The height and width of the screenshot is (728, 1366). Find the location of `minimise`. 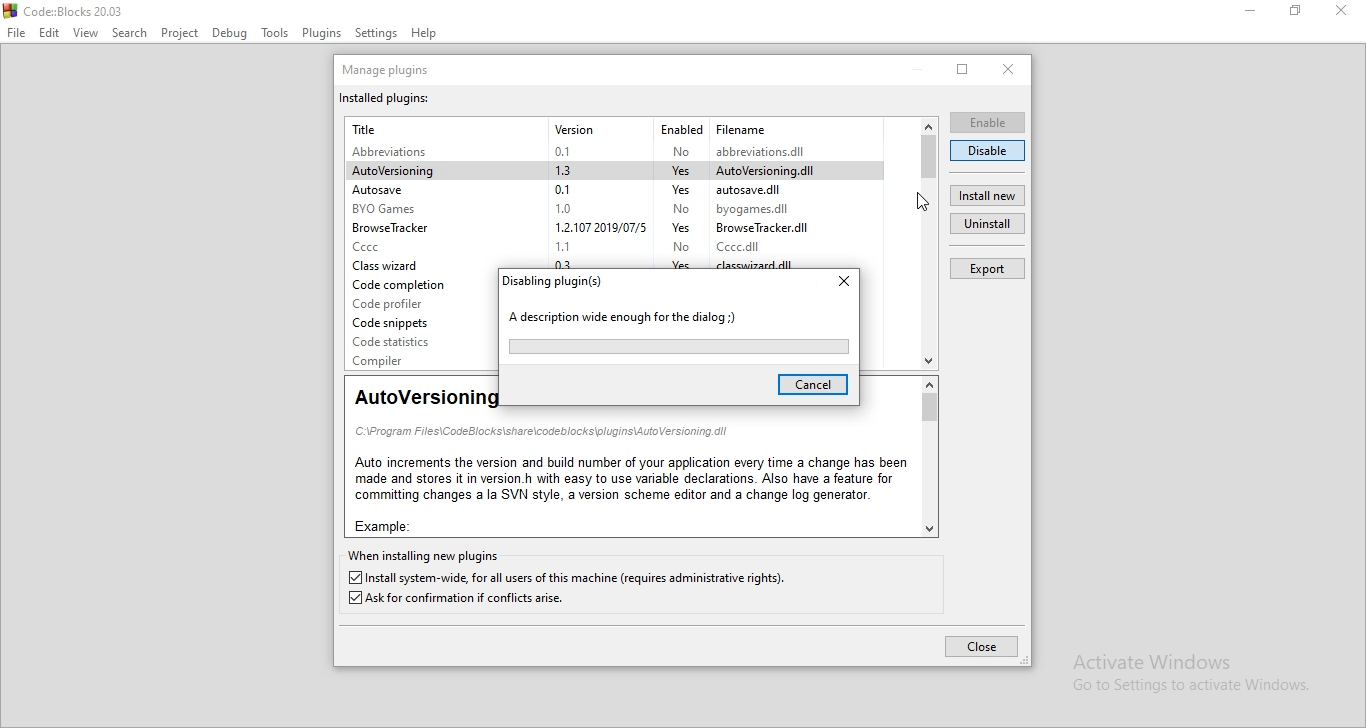

minimise is located at coordinates (1251, 11).